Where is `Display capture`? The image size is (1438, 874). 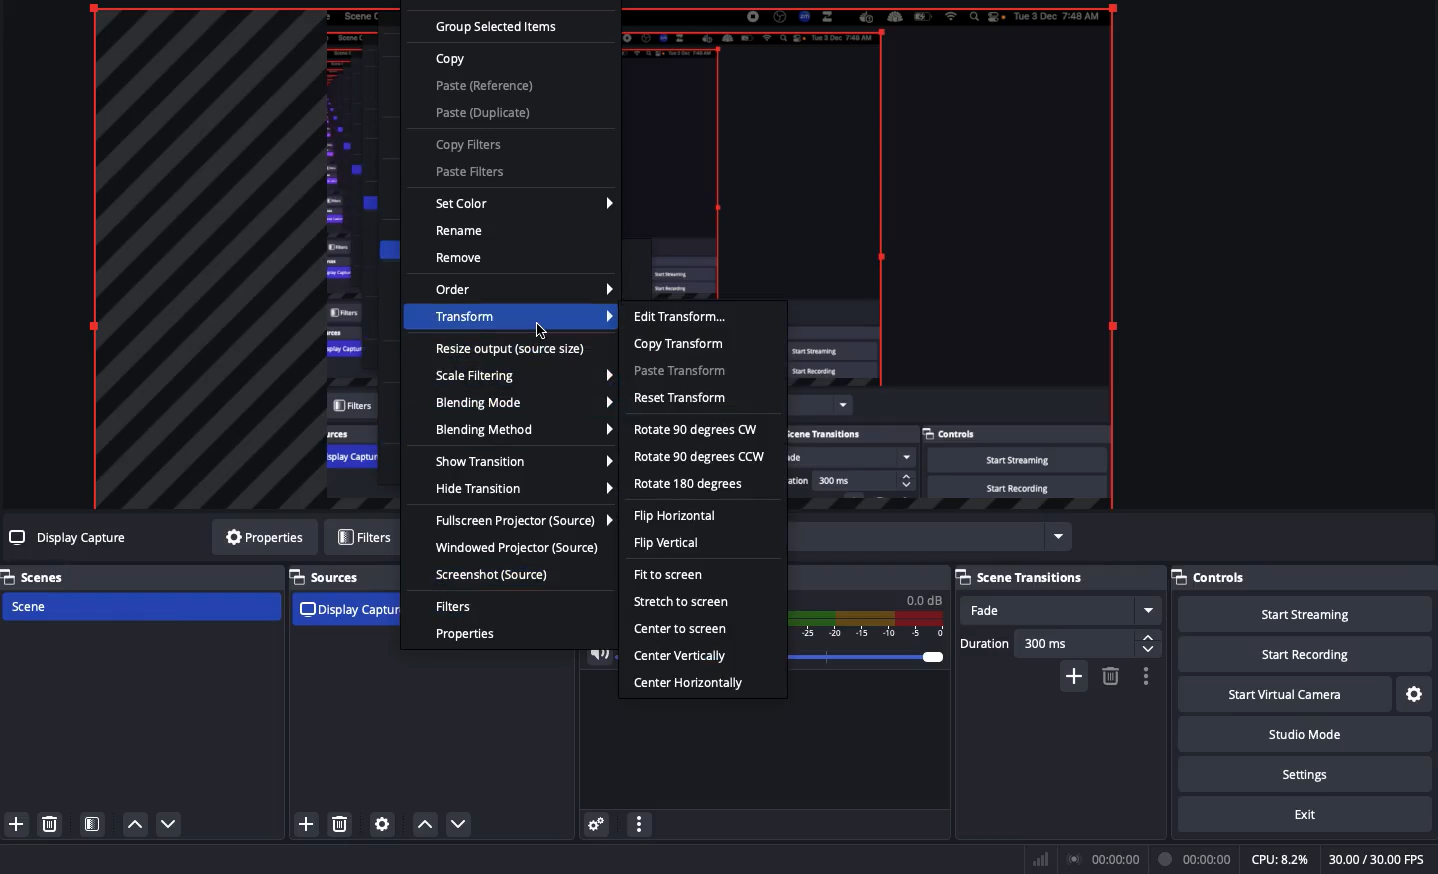 Display capture is located at coordinates (66, 541).